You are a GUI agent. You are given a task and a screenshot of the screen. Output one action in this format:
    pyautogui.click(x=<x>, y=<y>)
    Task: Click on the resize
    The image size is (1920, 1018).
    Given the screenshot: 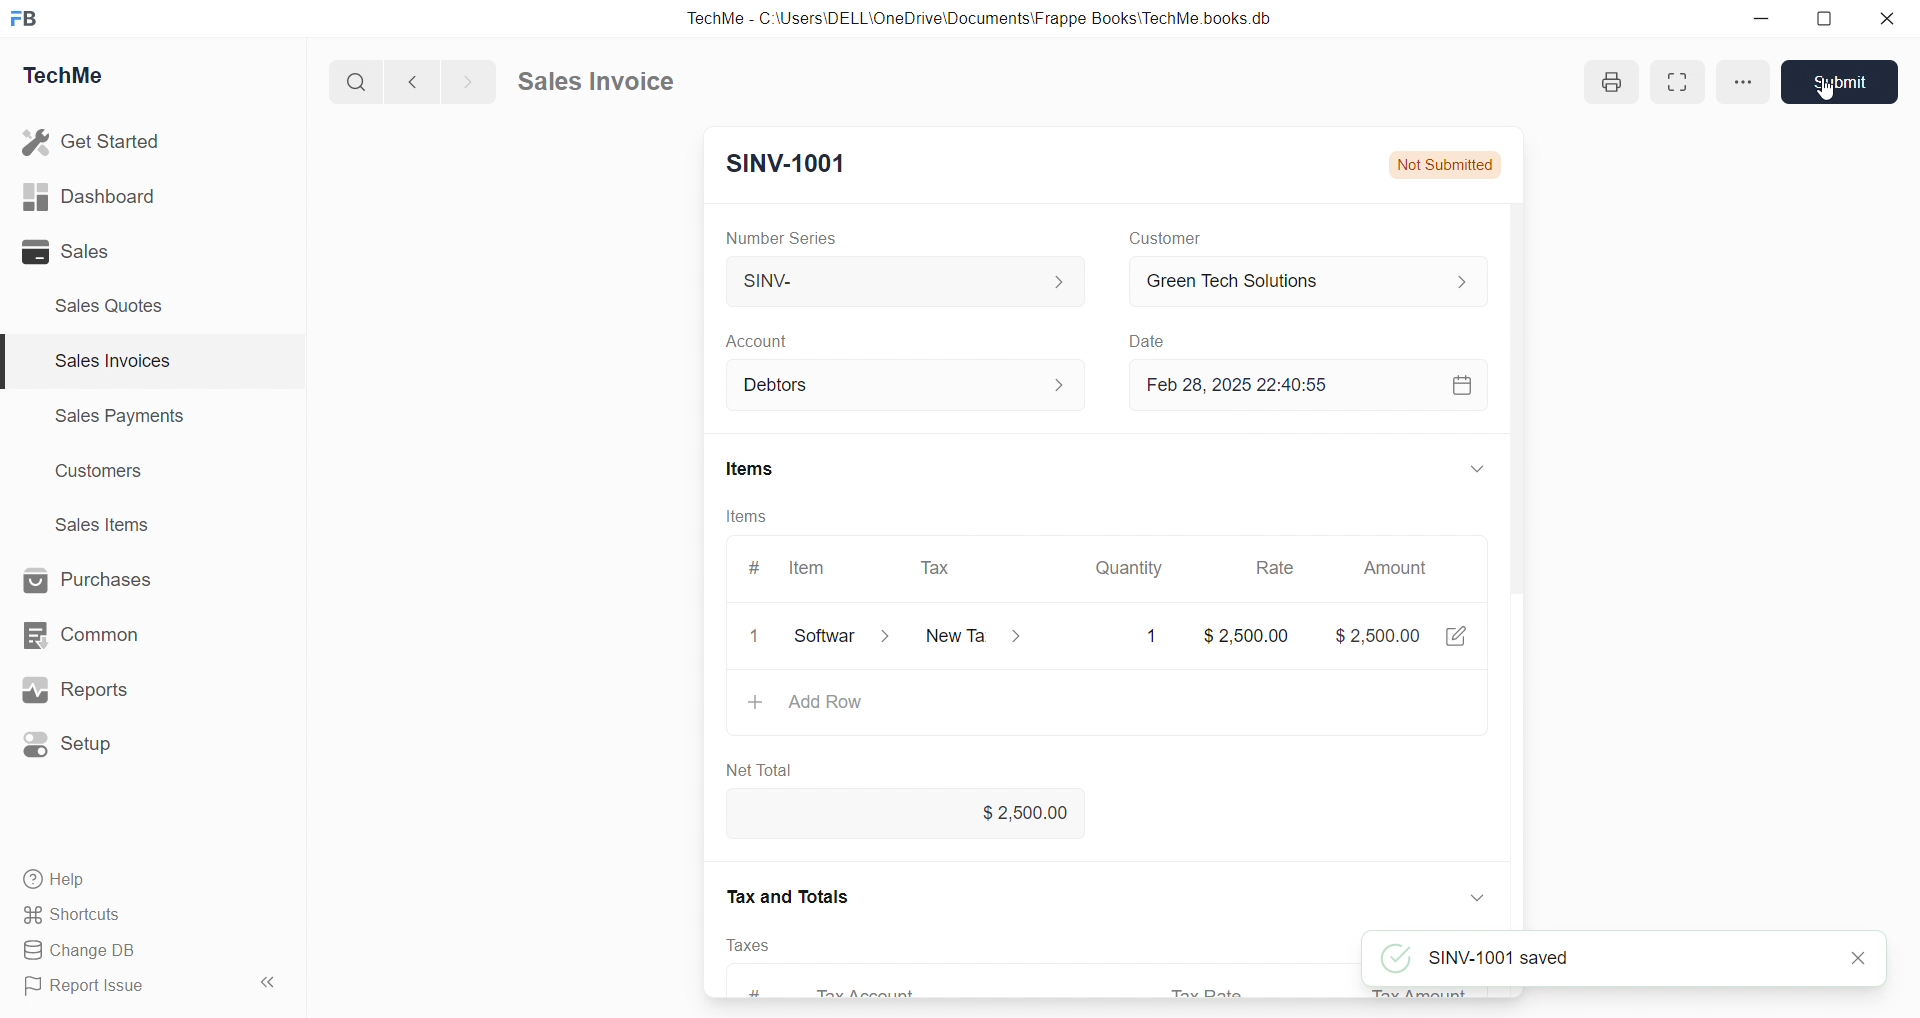 What is the action you would take?
    pyautogui.click(x=1824, y=20)
    